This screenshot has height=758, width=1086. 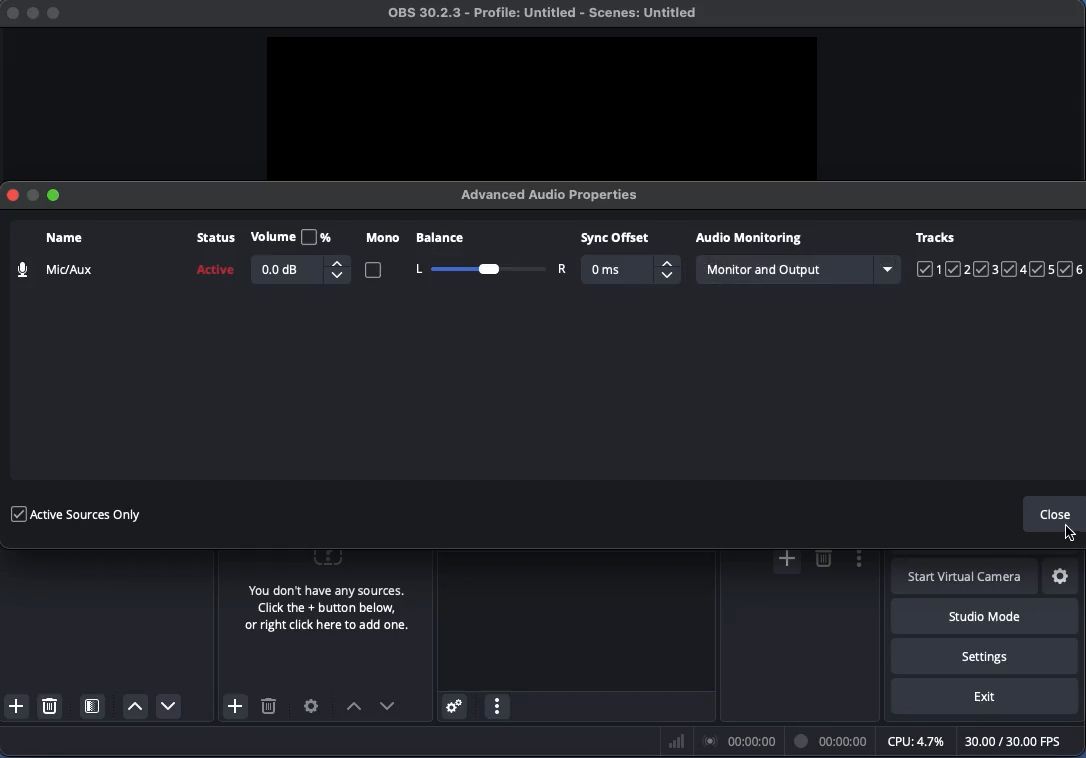 I want to click on Add scenes, so click(x=17, y=706).